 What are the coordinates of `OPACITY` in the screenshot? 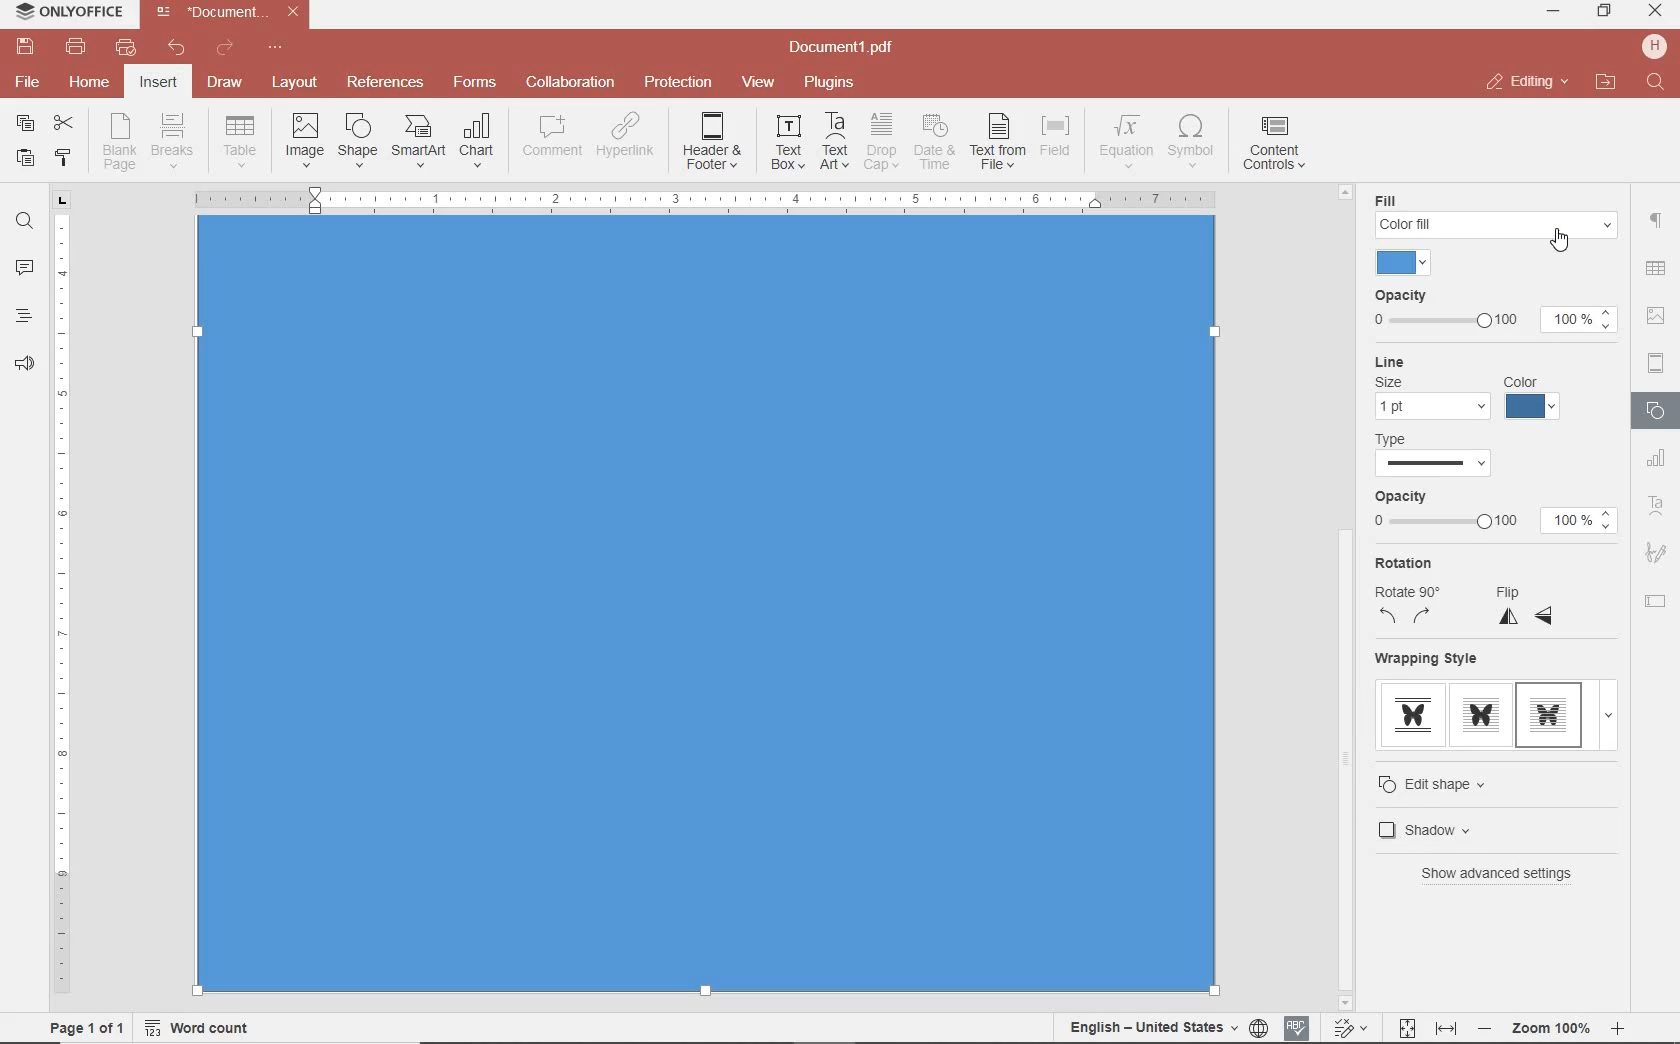 It's located at (1492, 516).